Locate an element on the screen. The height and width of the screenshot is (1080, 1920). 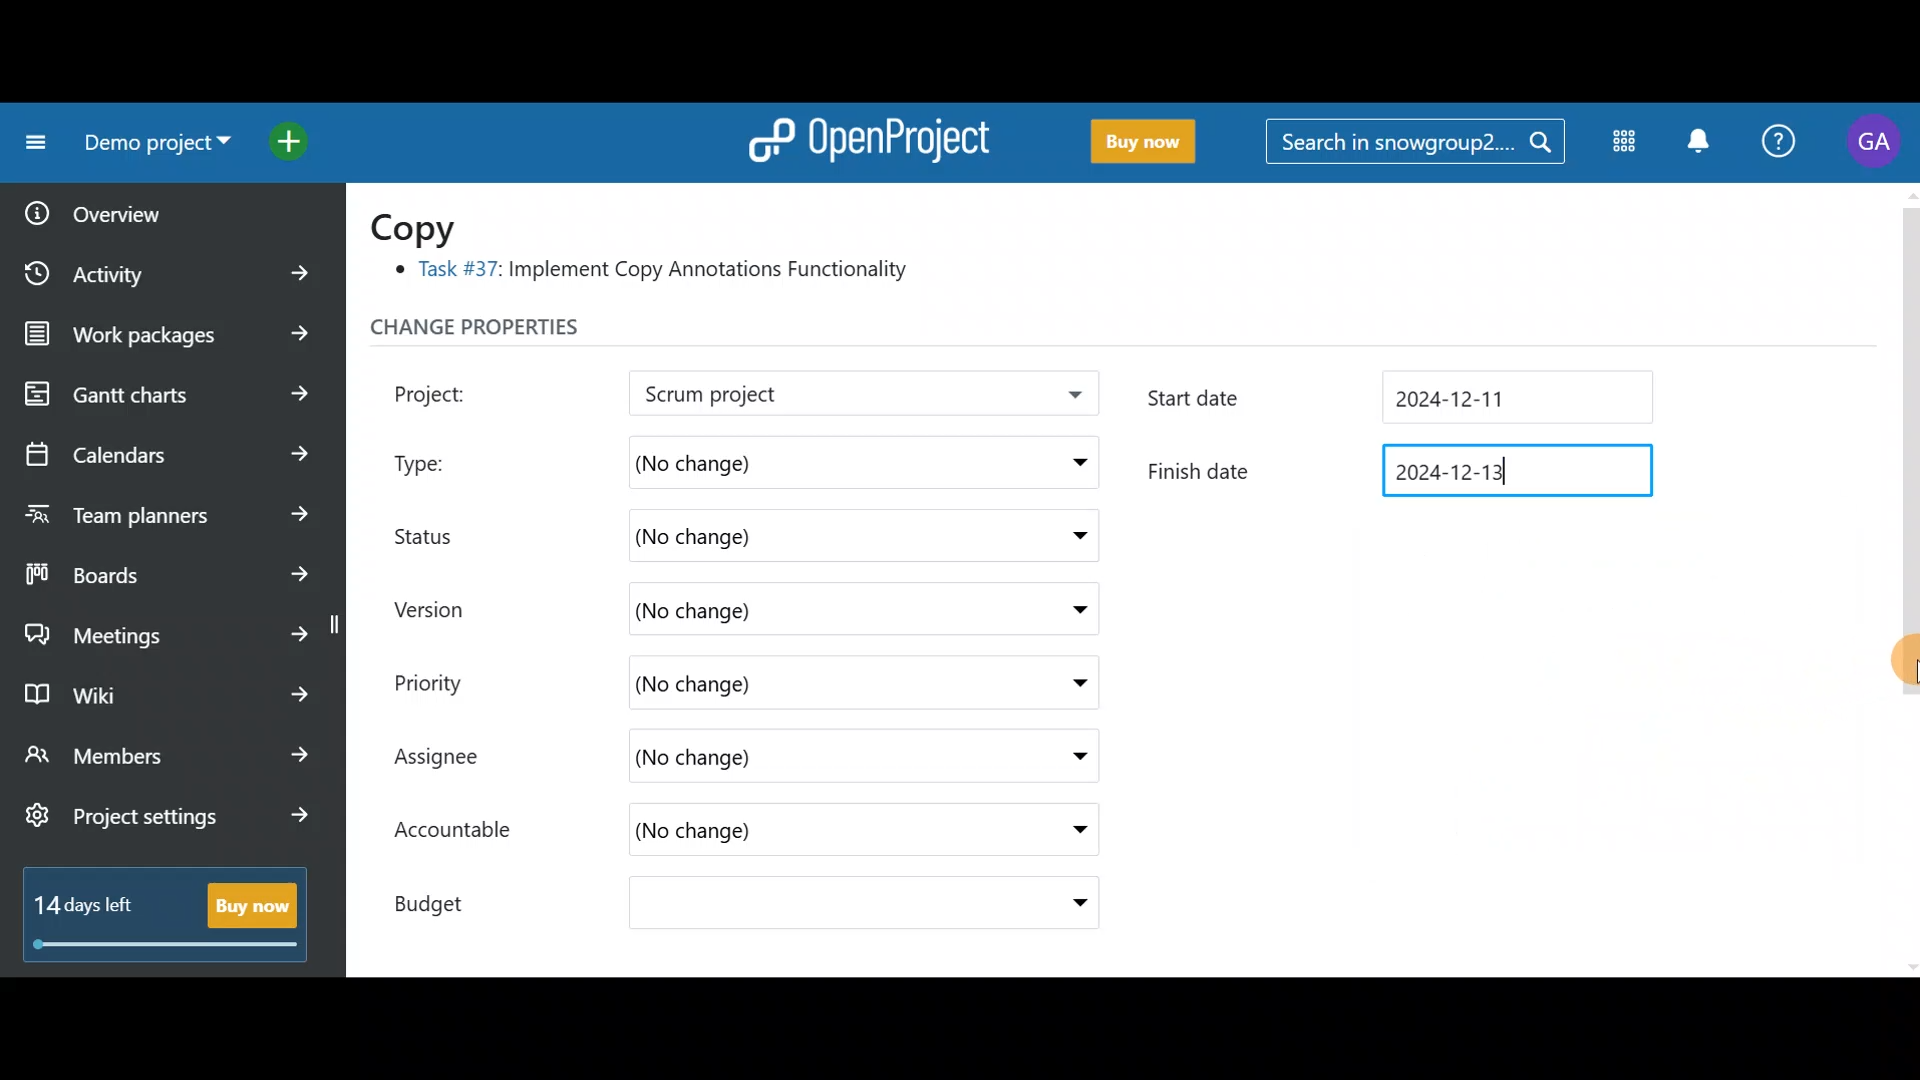
Cursor is located at coordinates (1897, 658).